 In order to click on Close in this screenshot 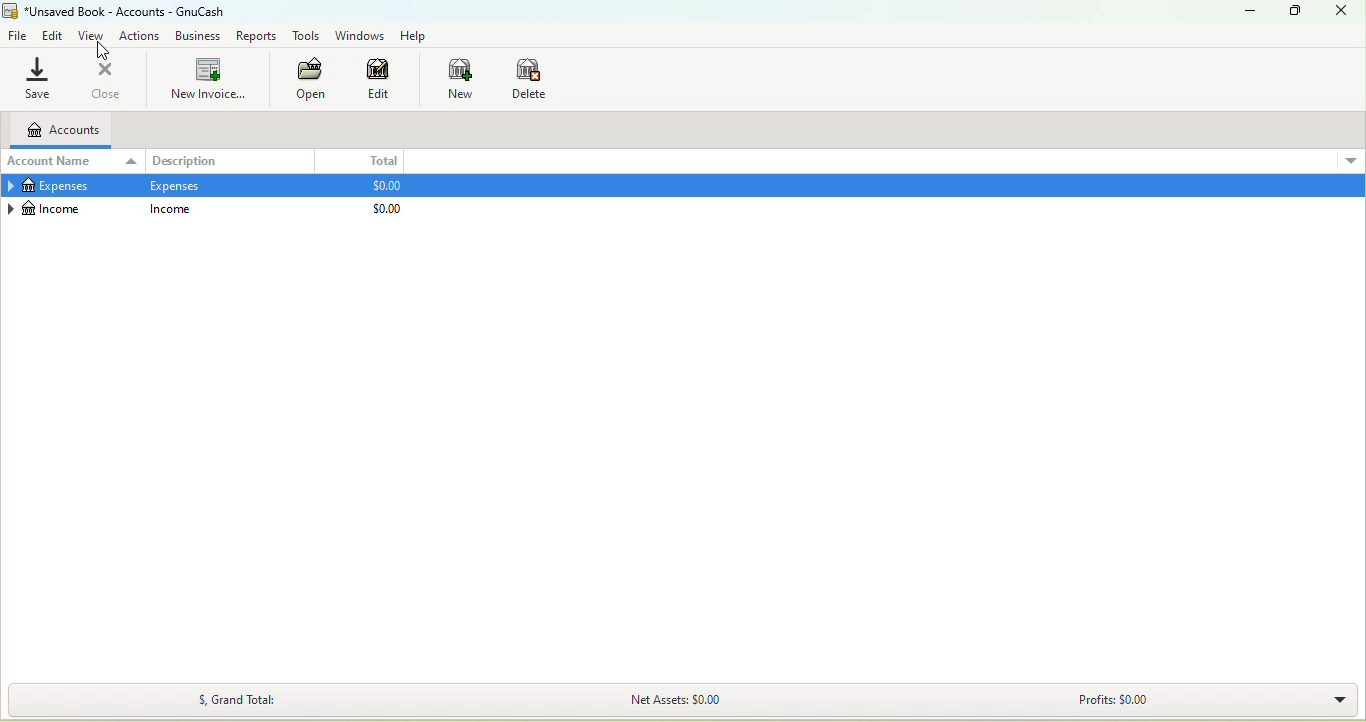, I will do `click(1343, 13)`.